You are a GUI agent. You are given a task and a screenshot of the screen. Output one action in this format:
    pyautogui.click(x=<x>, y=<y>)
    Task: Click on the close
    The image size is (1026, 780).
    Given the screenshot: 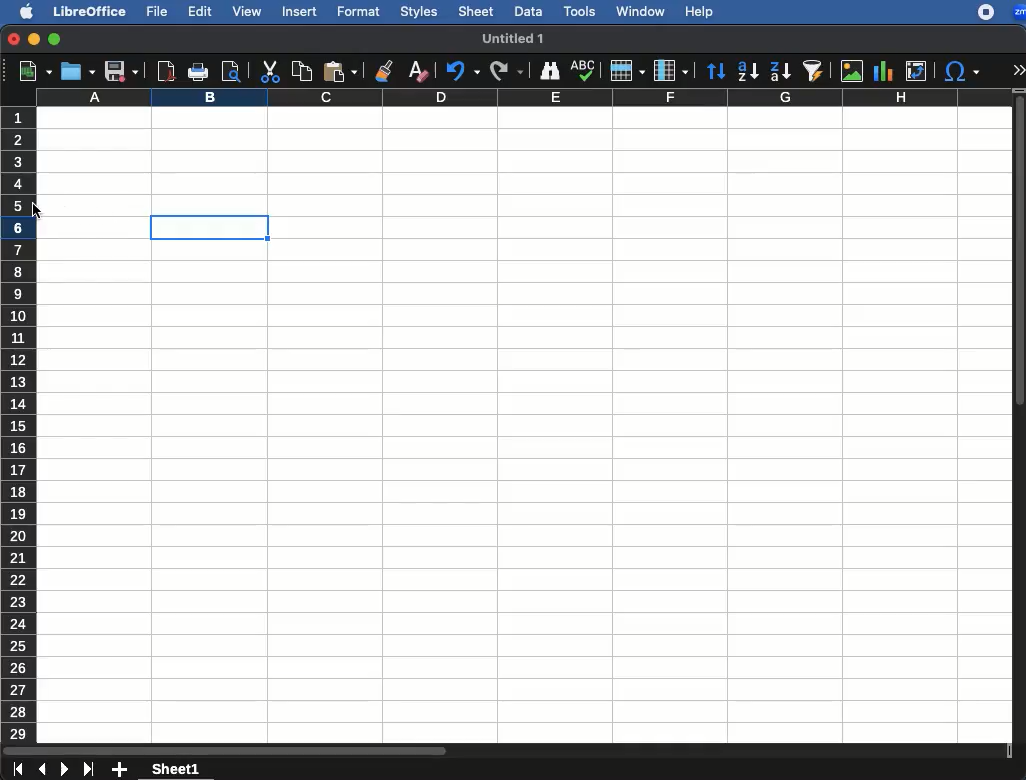 What is the action you would take?
    pyautogui.click(x=12, y=39)
    